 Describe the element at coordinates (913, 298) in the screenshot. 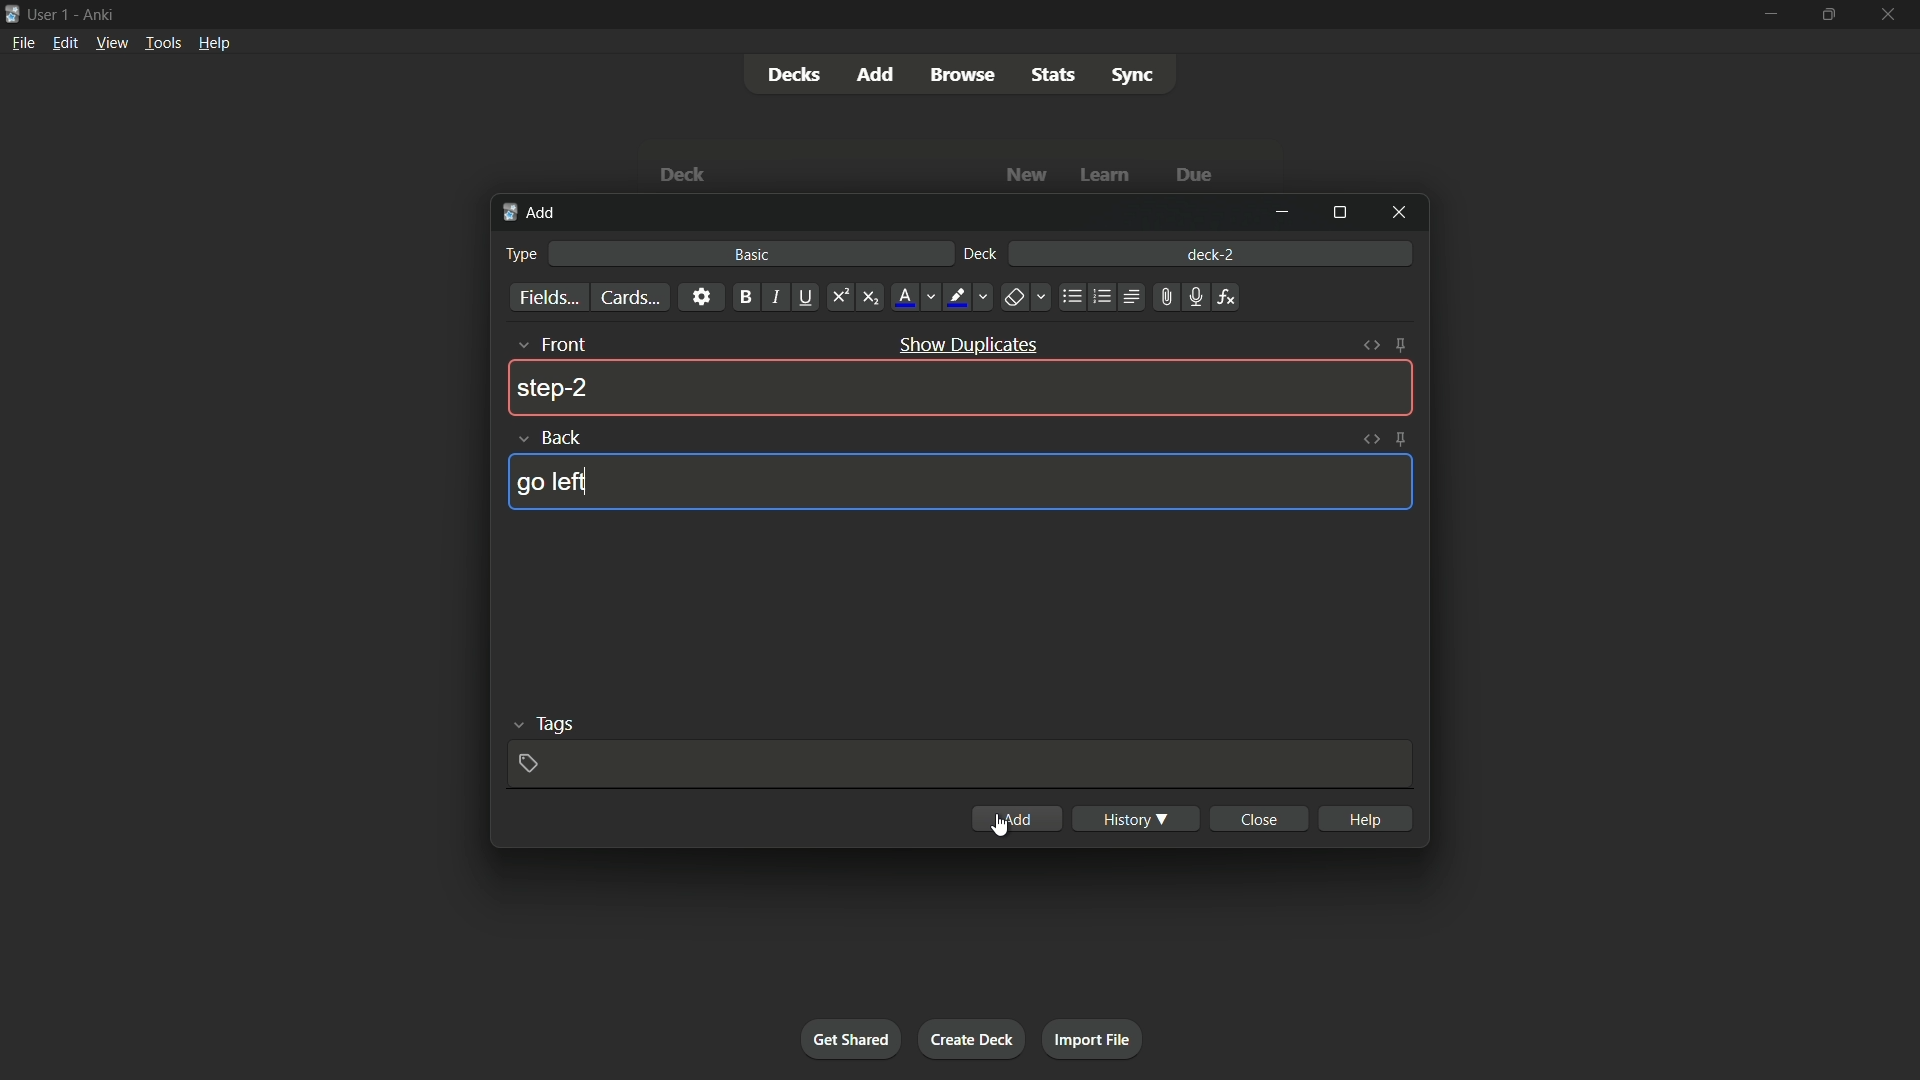

I see `font color` at that location.